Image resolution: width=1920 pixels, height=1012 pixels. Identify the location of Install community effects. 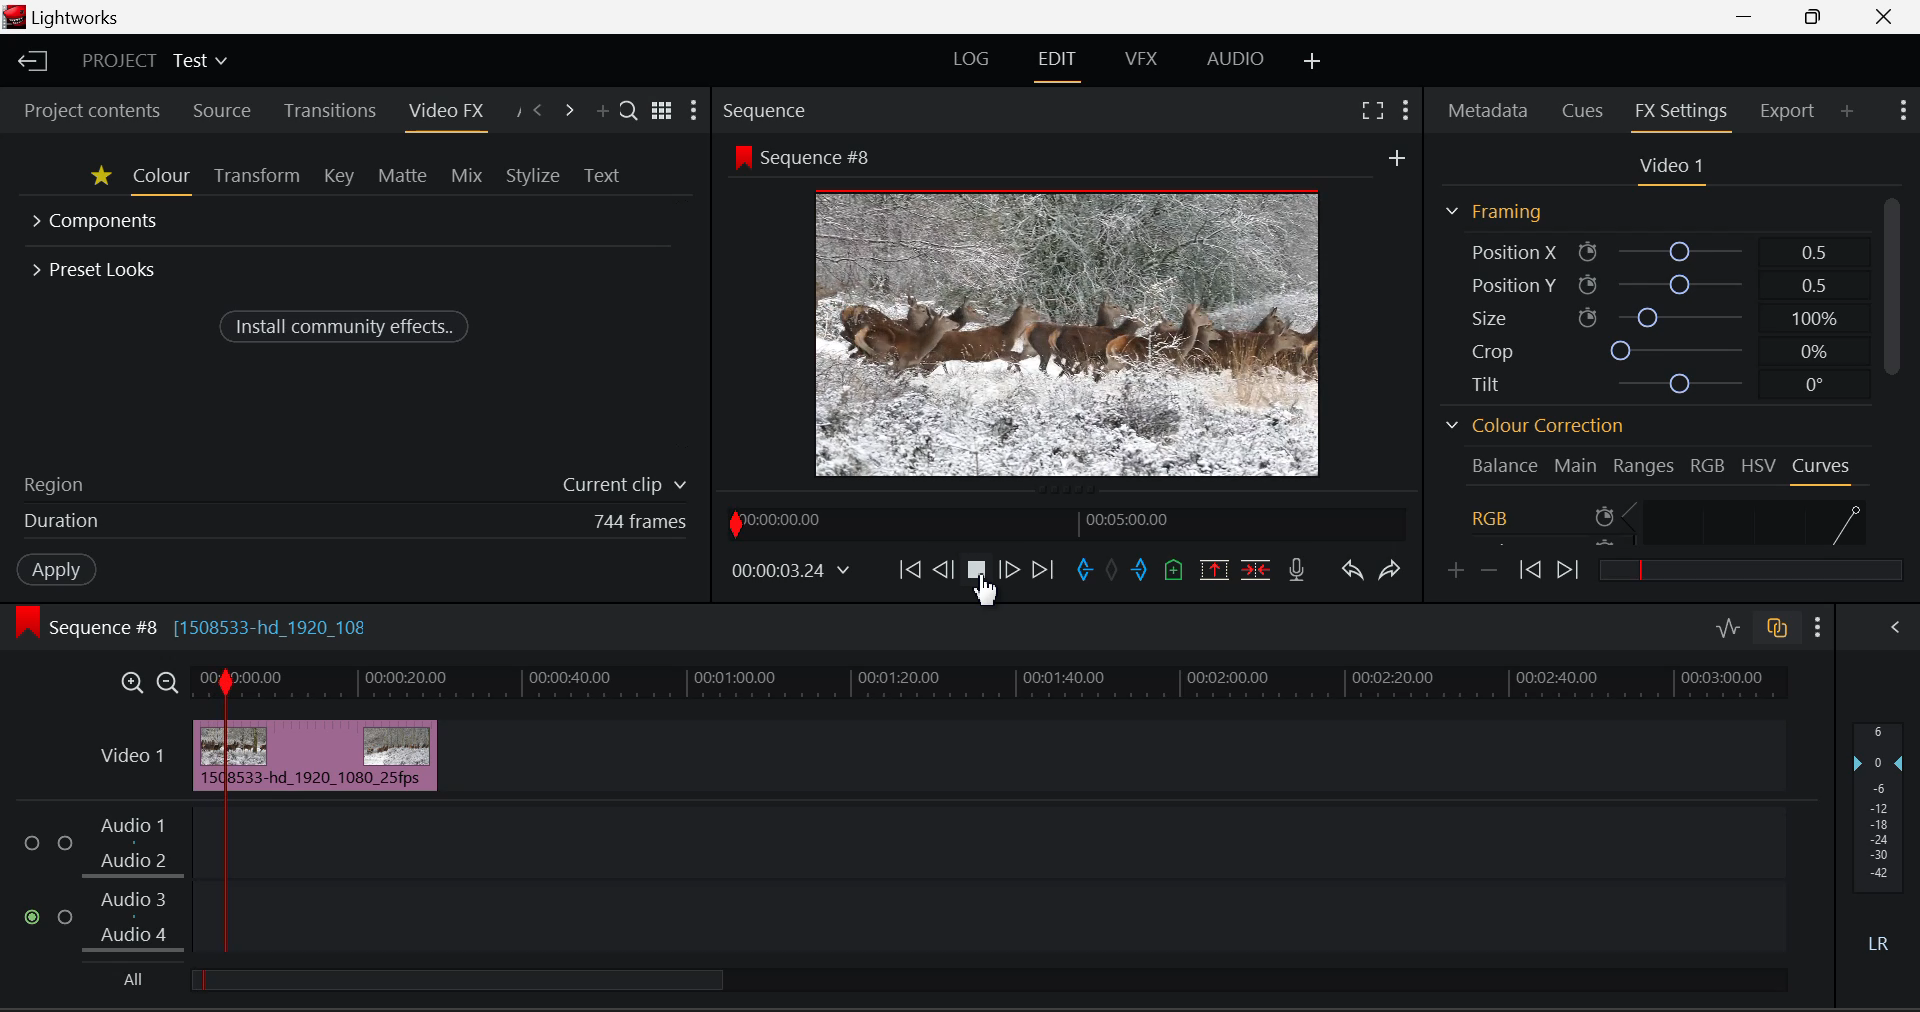
(347, 325).